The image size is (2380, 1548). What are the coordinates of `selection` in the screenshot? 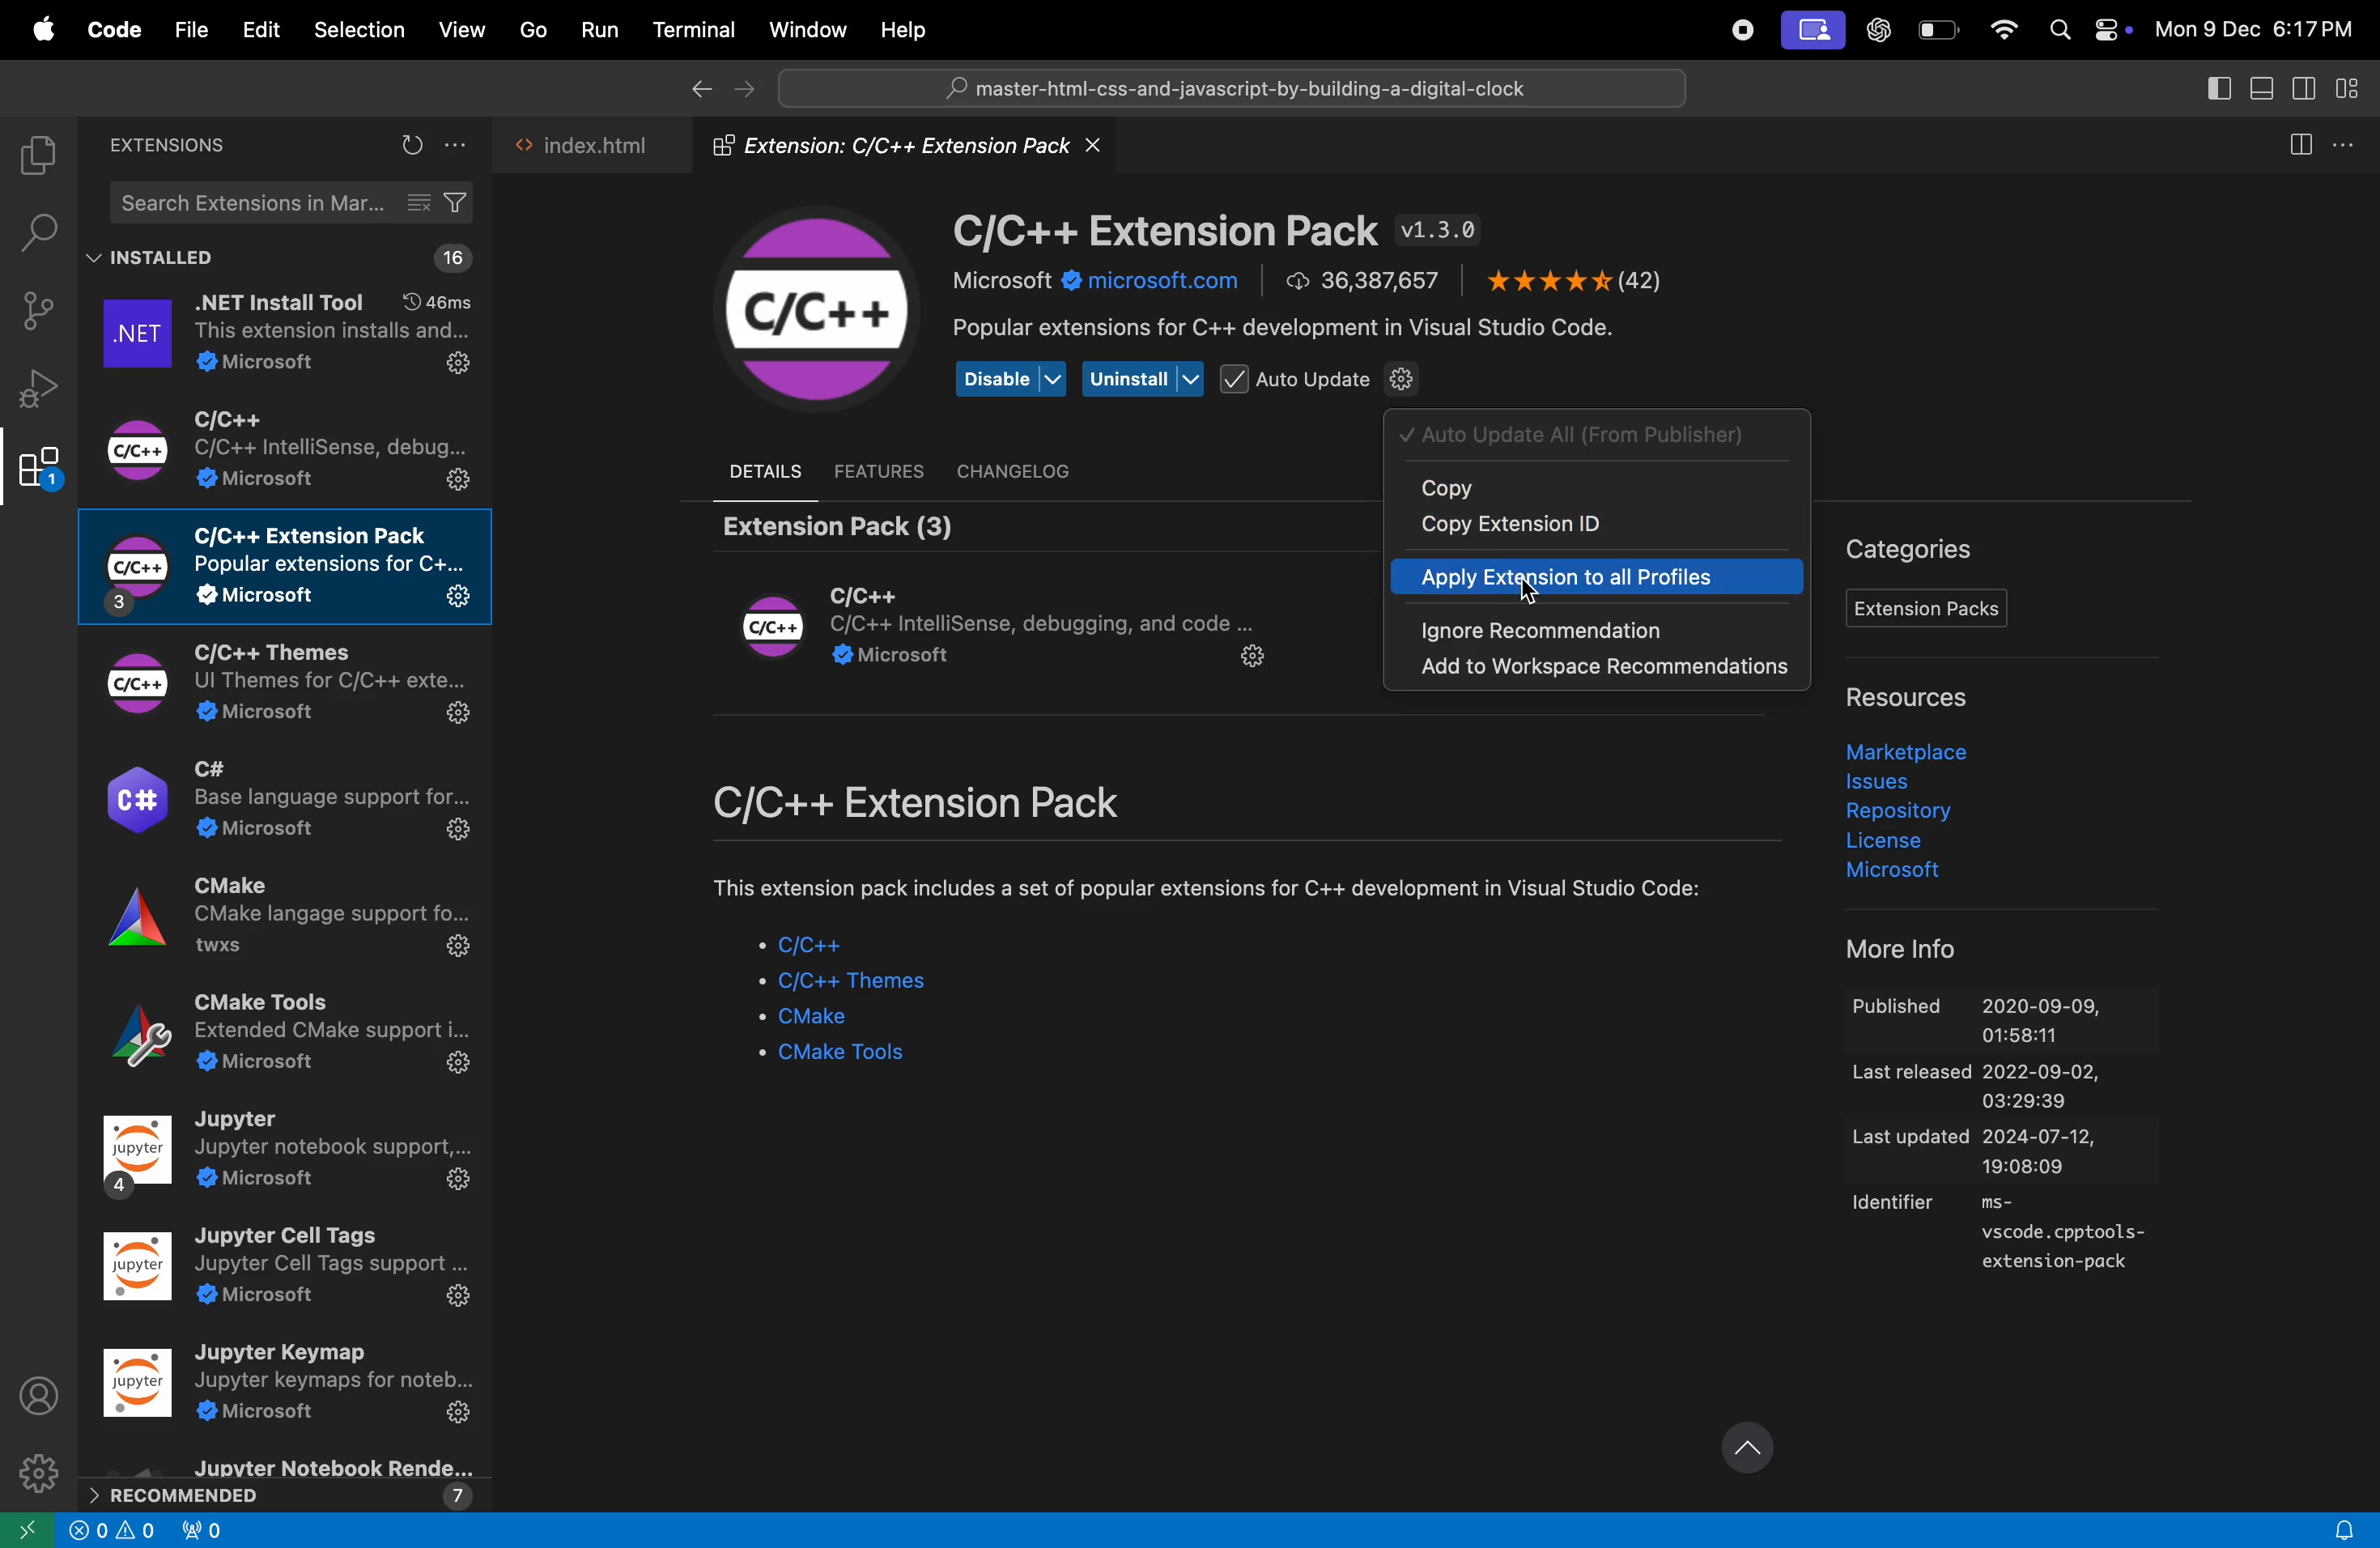 It's located at (358, 31).